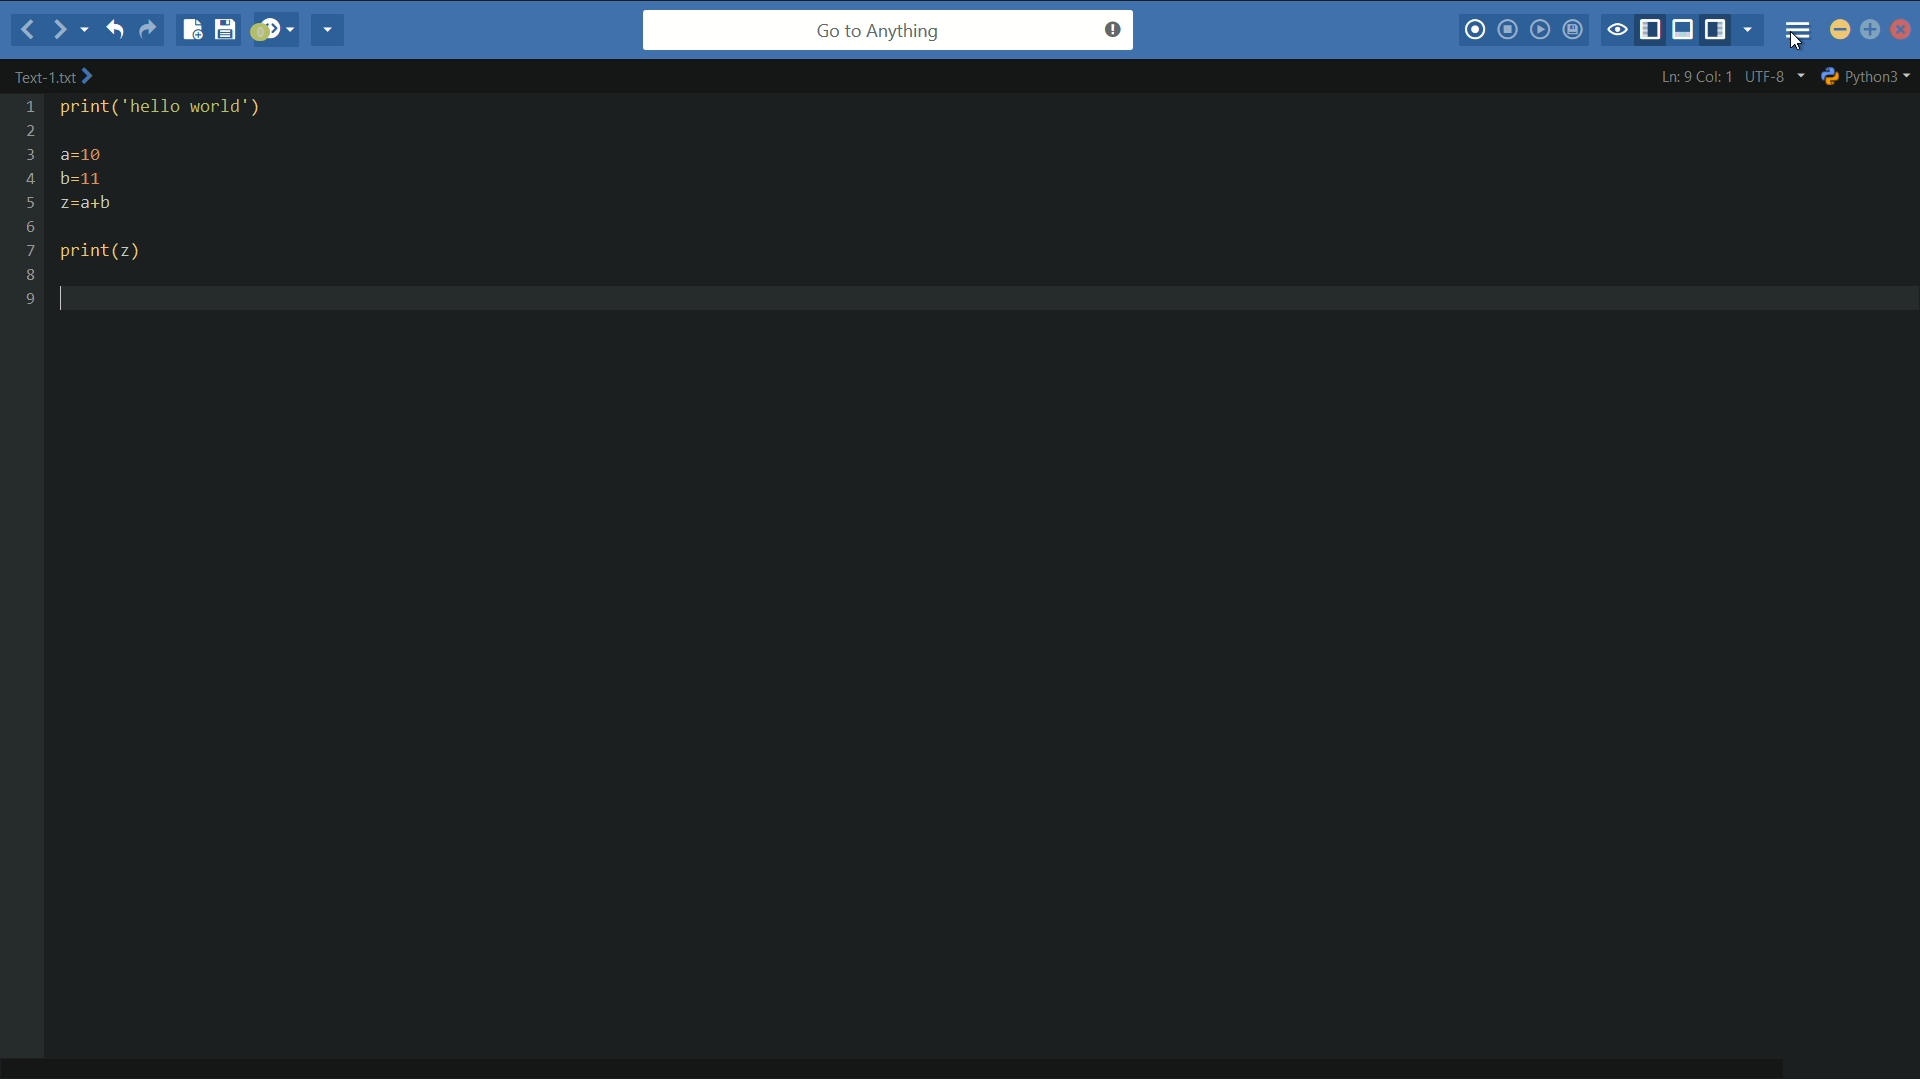  Describe the element at coordinates (23, 32) in the screenshot. I see `back` at that location.